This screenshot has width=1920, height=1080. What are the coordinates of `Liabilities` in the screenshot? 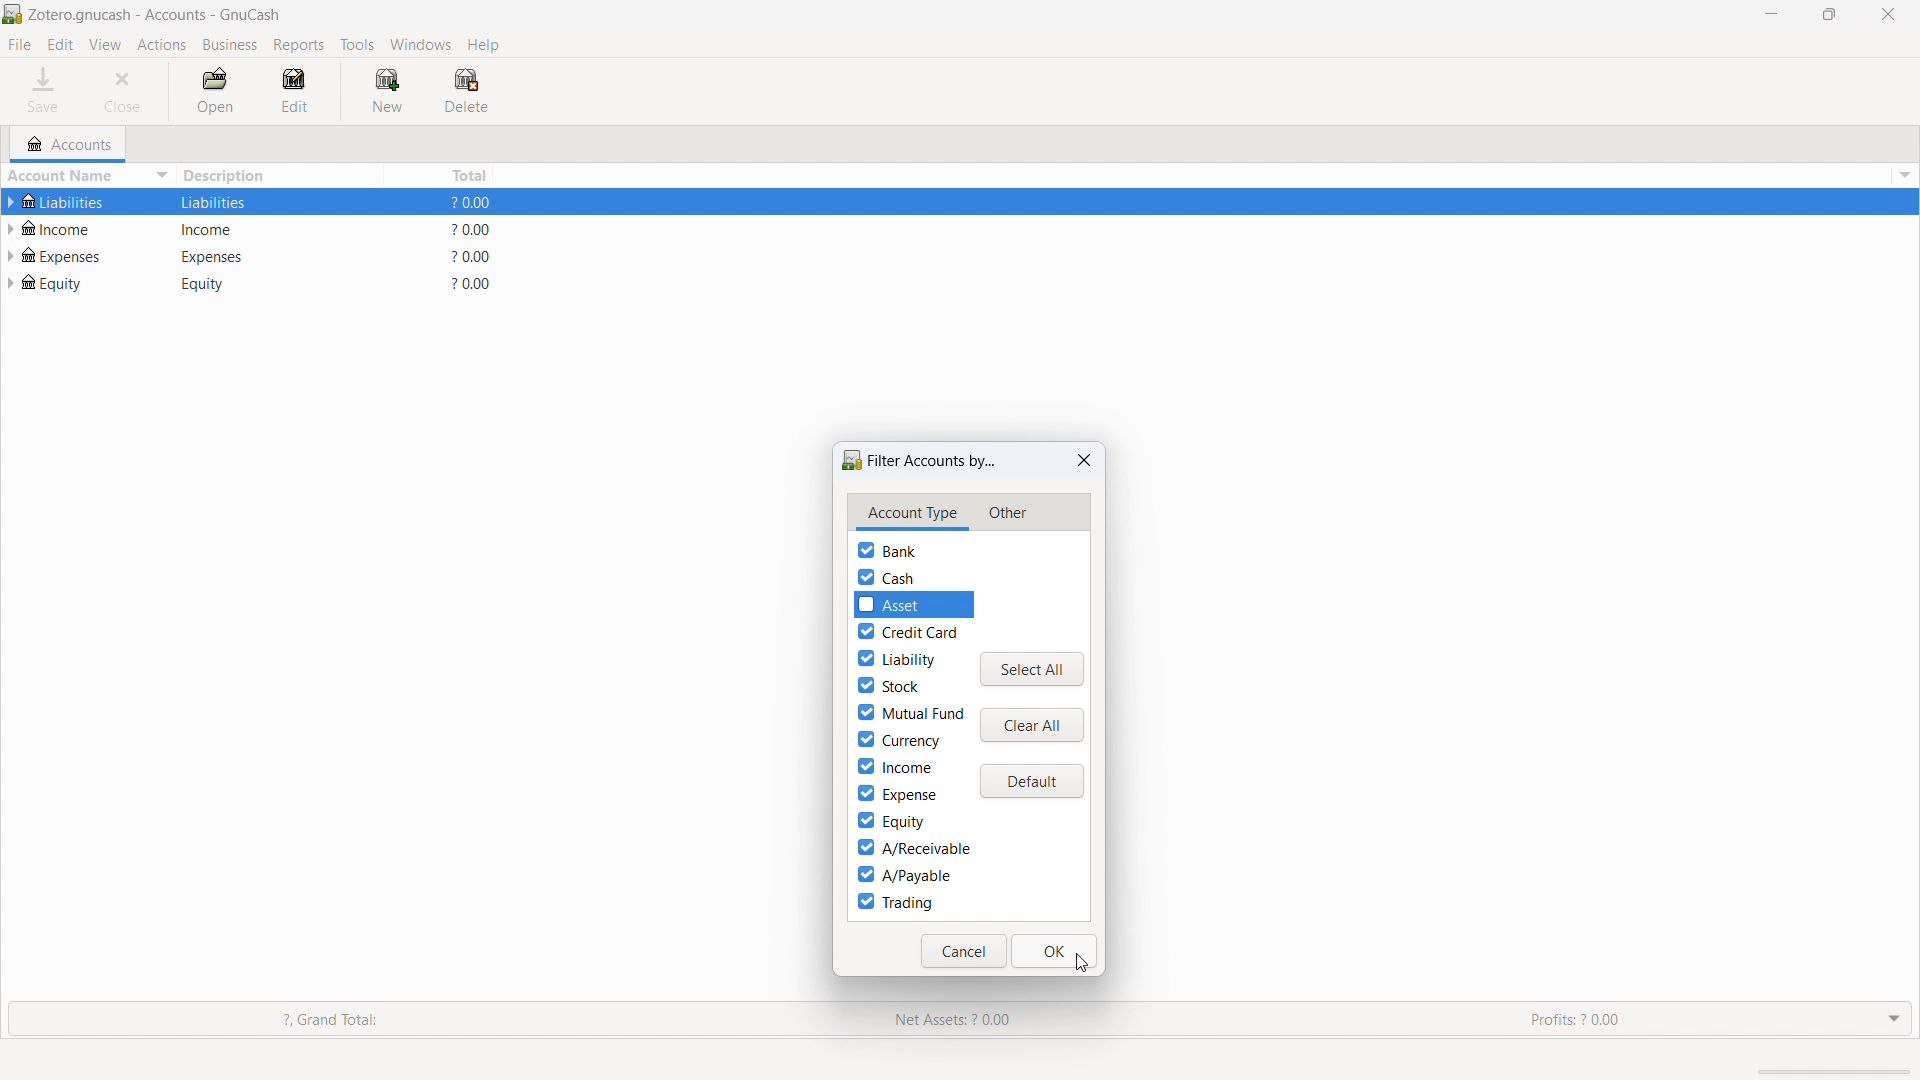 It's located at (78, 202).